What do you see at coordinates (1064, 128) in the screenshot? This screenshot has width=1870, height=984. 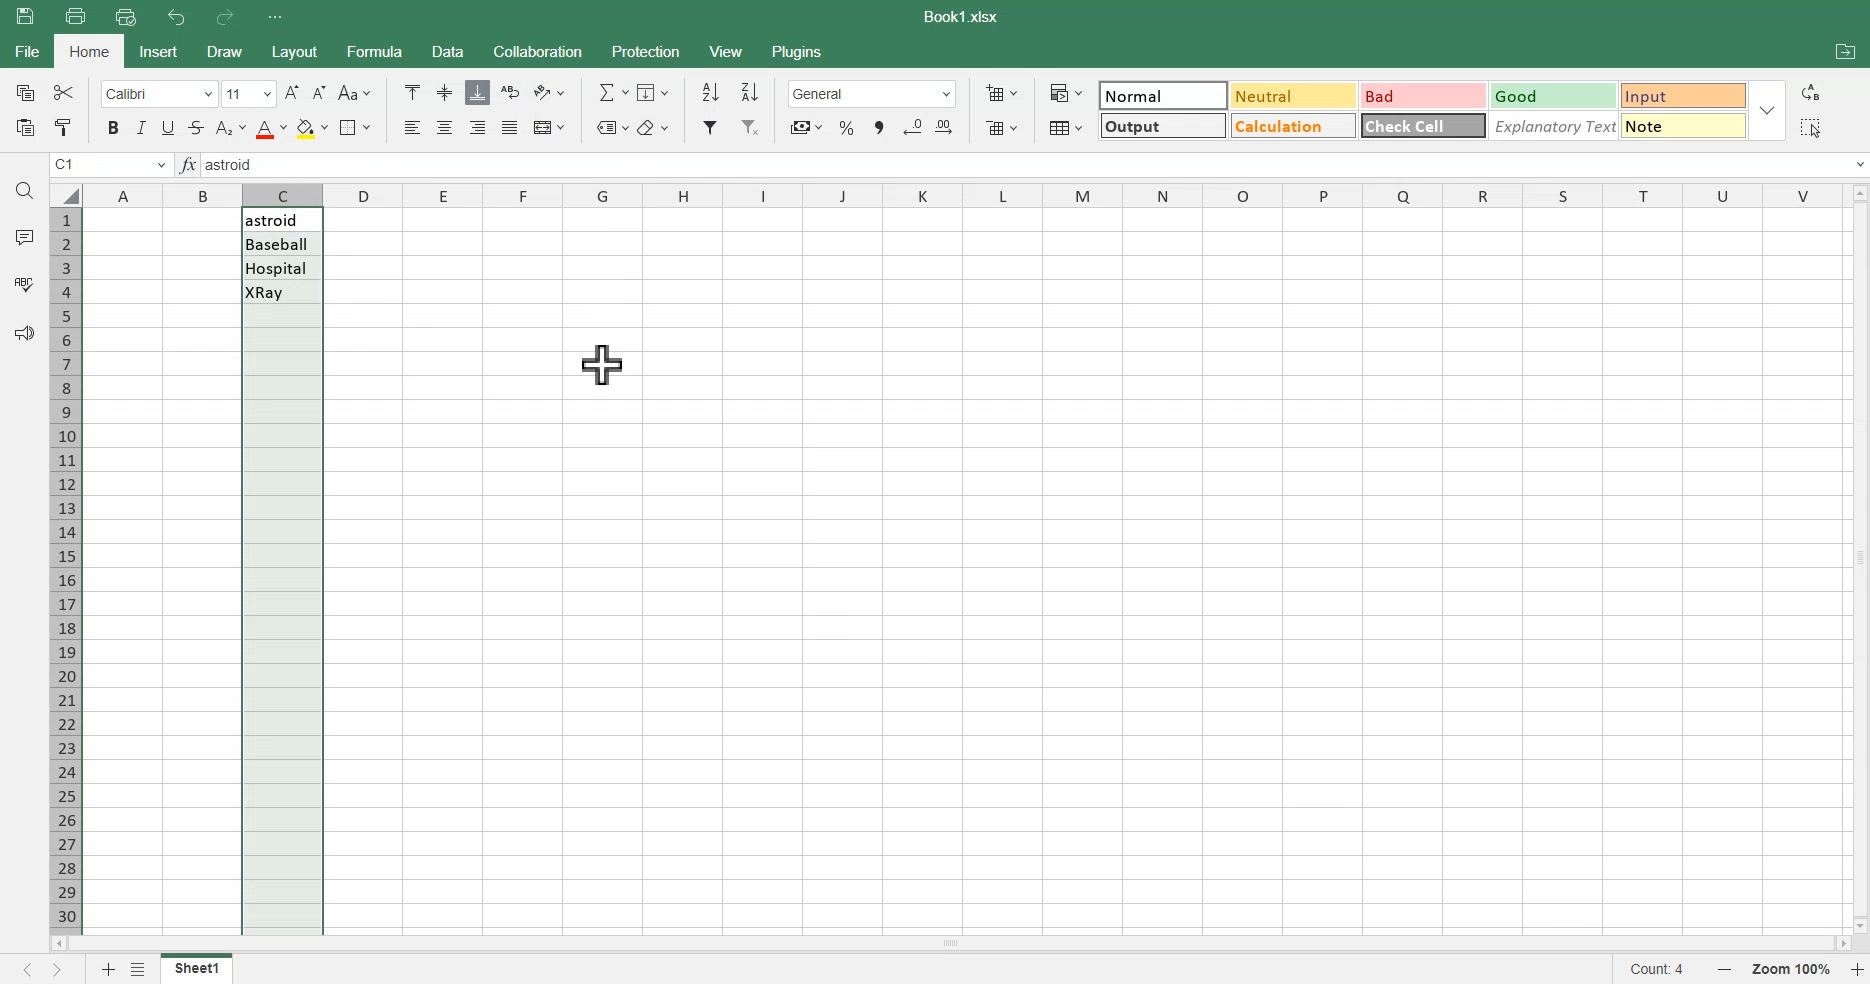 I see `Format as table template` at bounding box center [1064, 128].